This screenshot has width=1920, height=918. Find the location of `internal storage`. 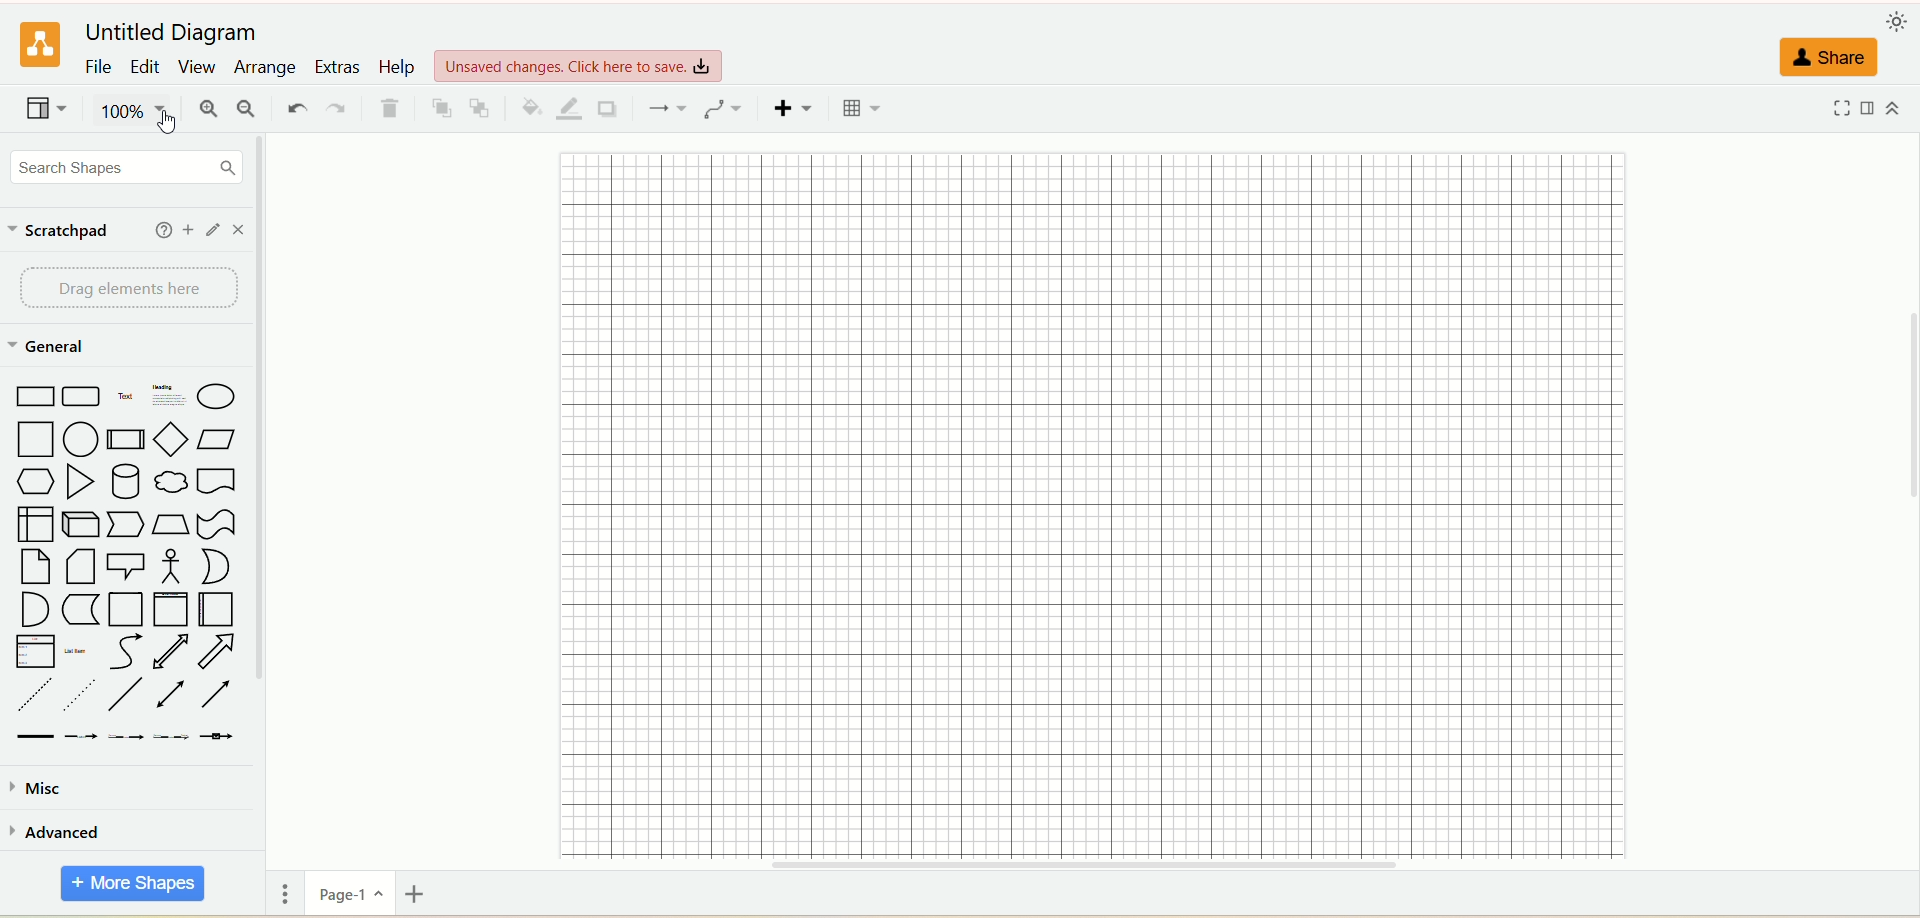

internal storage is located at coordinates (35, 524).